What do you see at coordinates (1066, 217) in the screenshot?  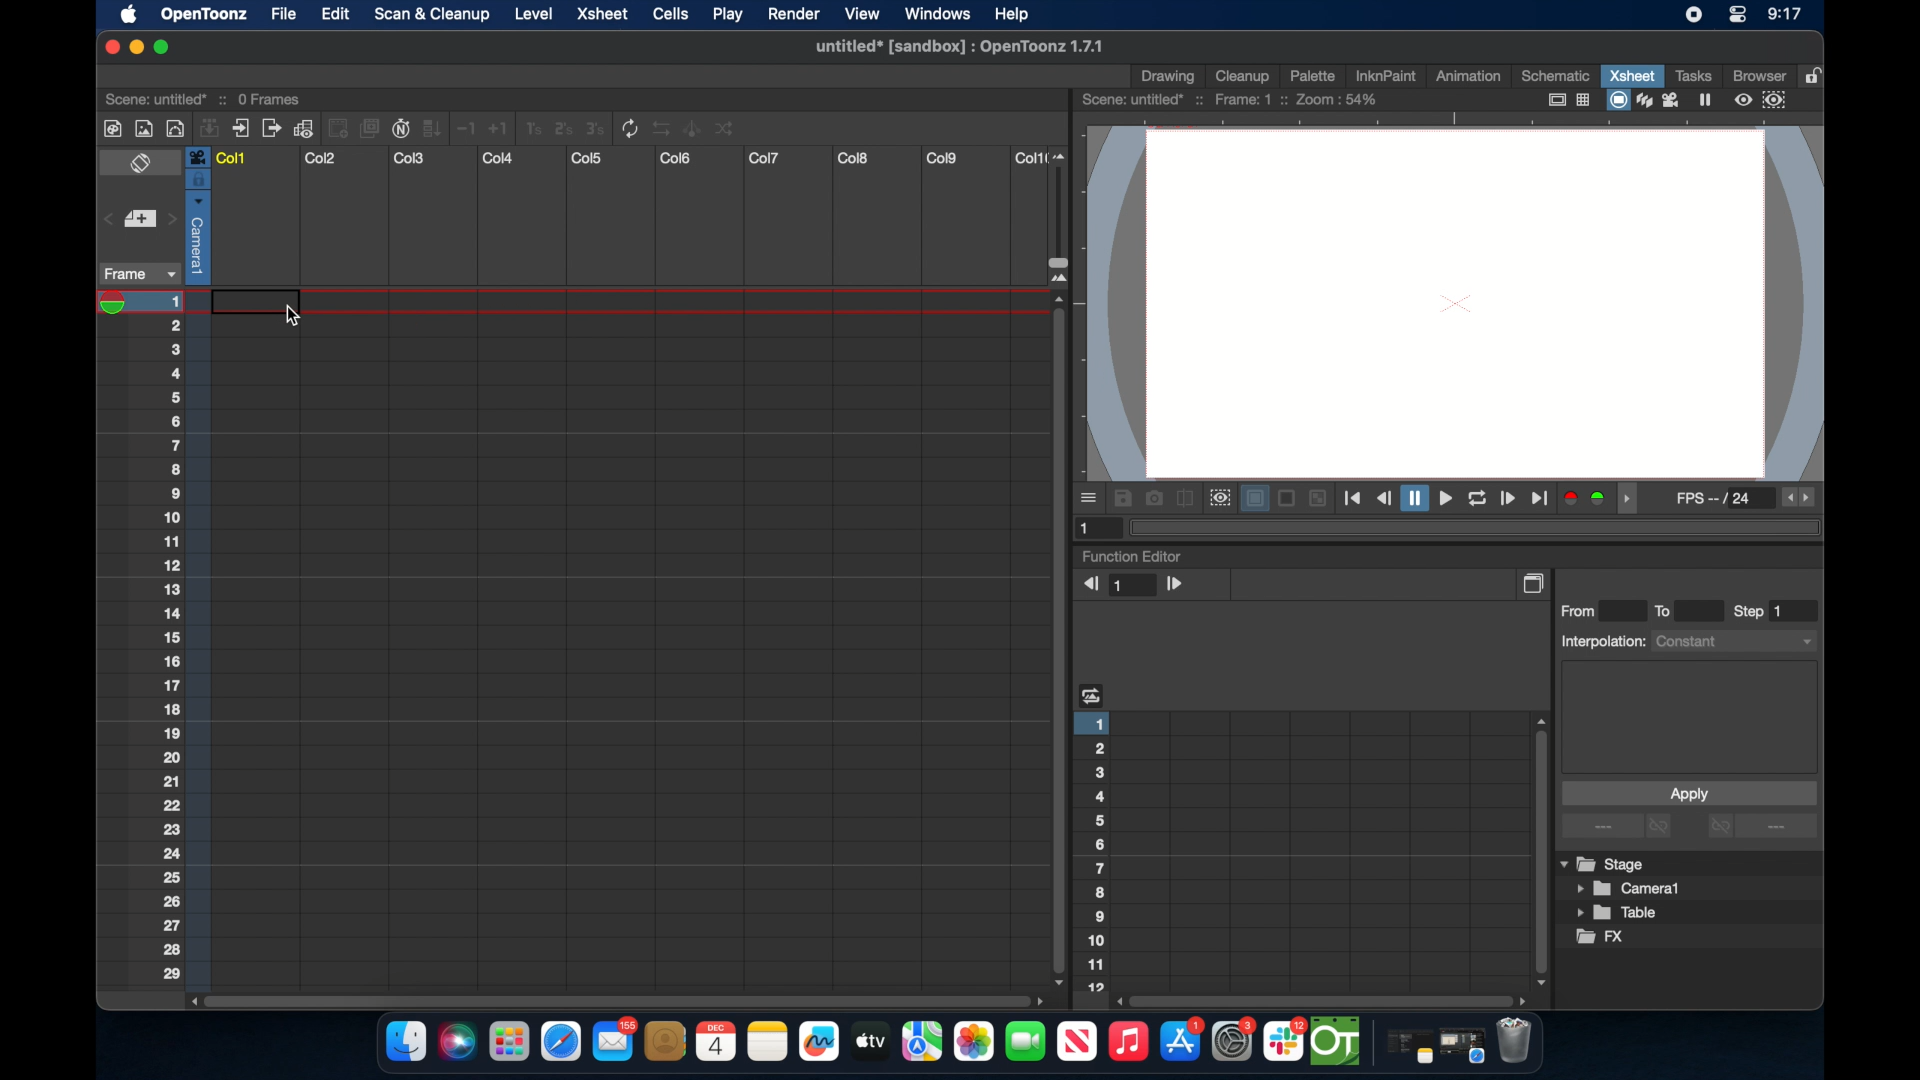 I see `slider` at bounding box center [1066, 217].